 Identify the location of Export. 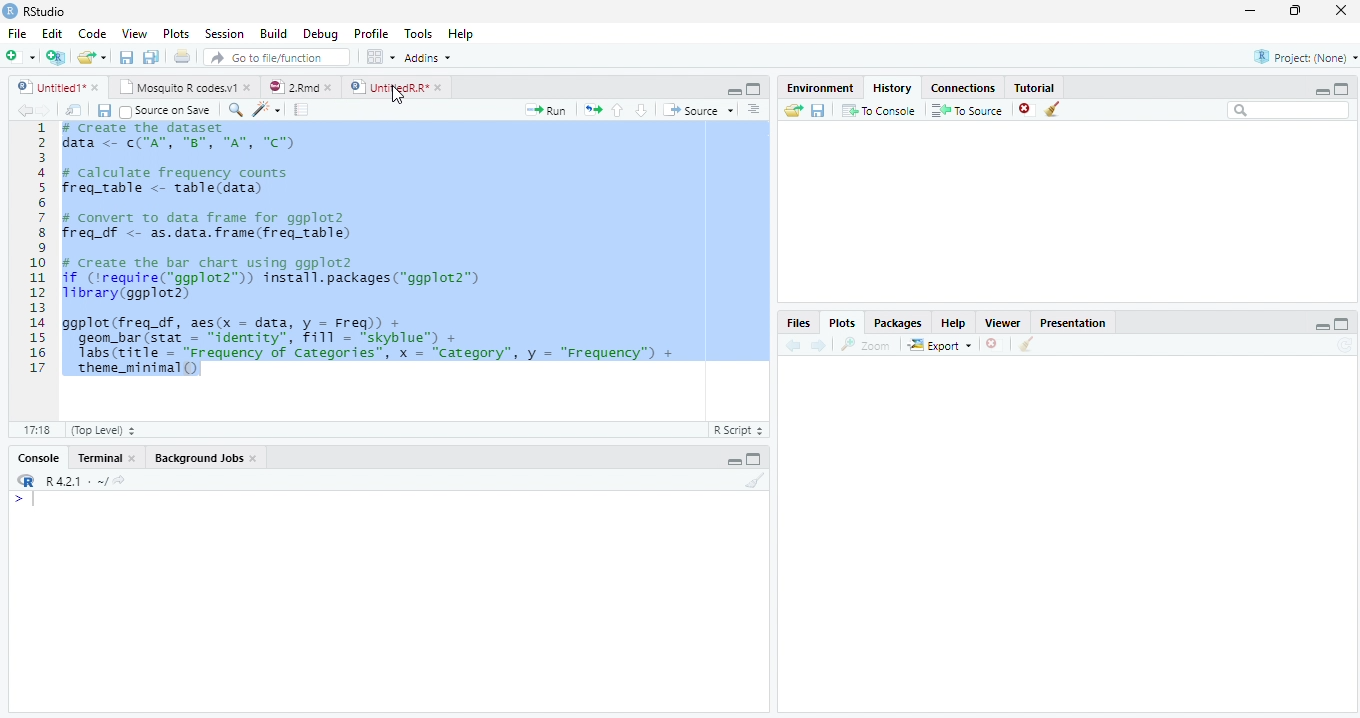
(938, 345).